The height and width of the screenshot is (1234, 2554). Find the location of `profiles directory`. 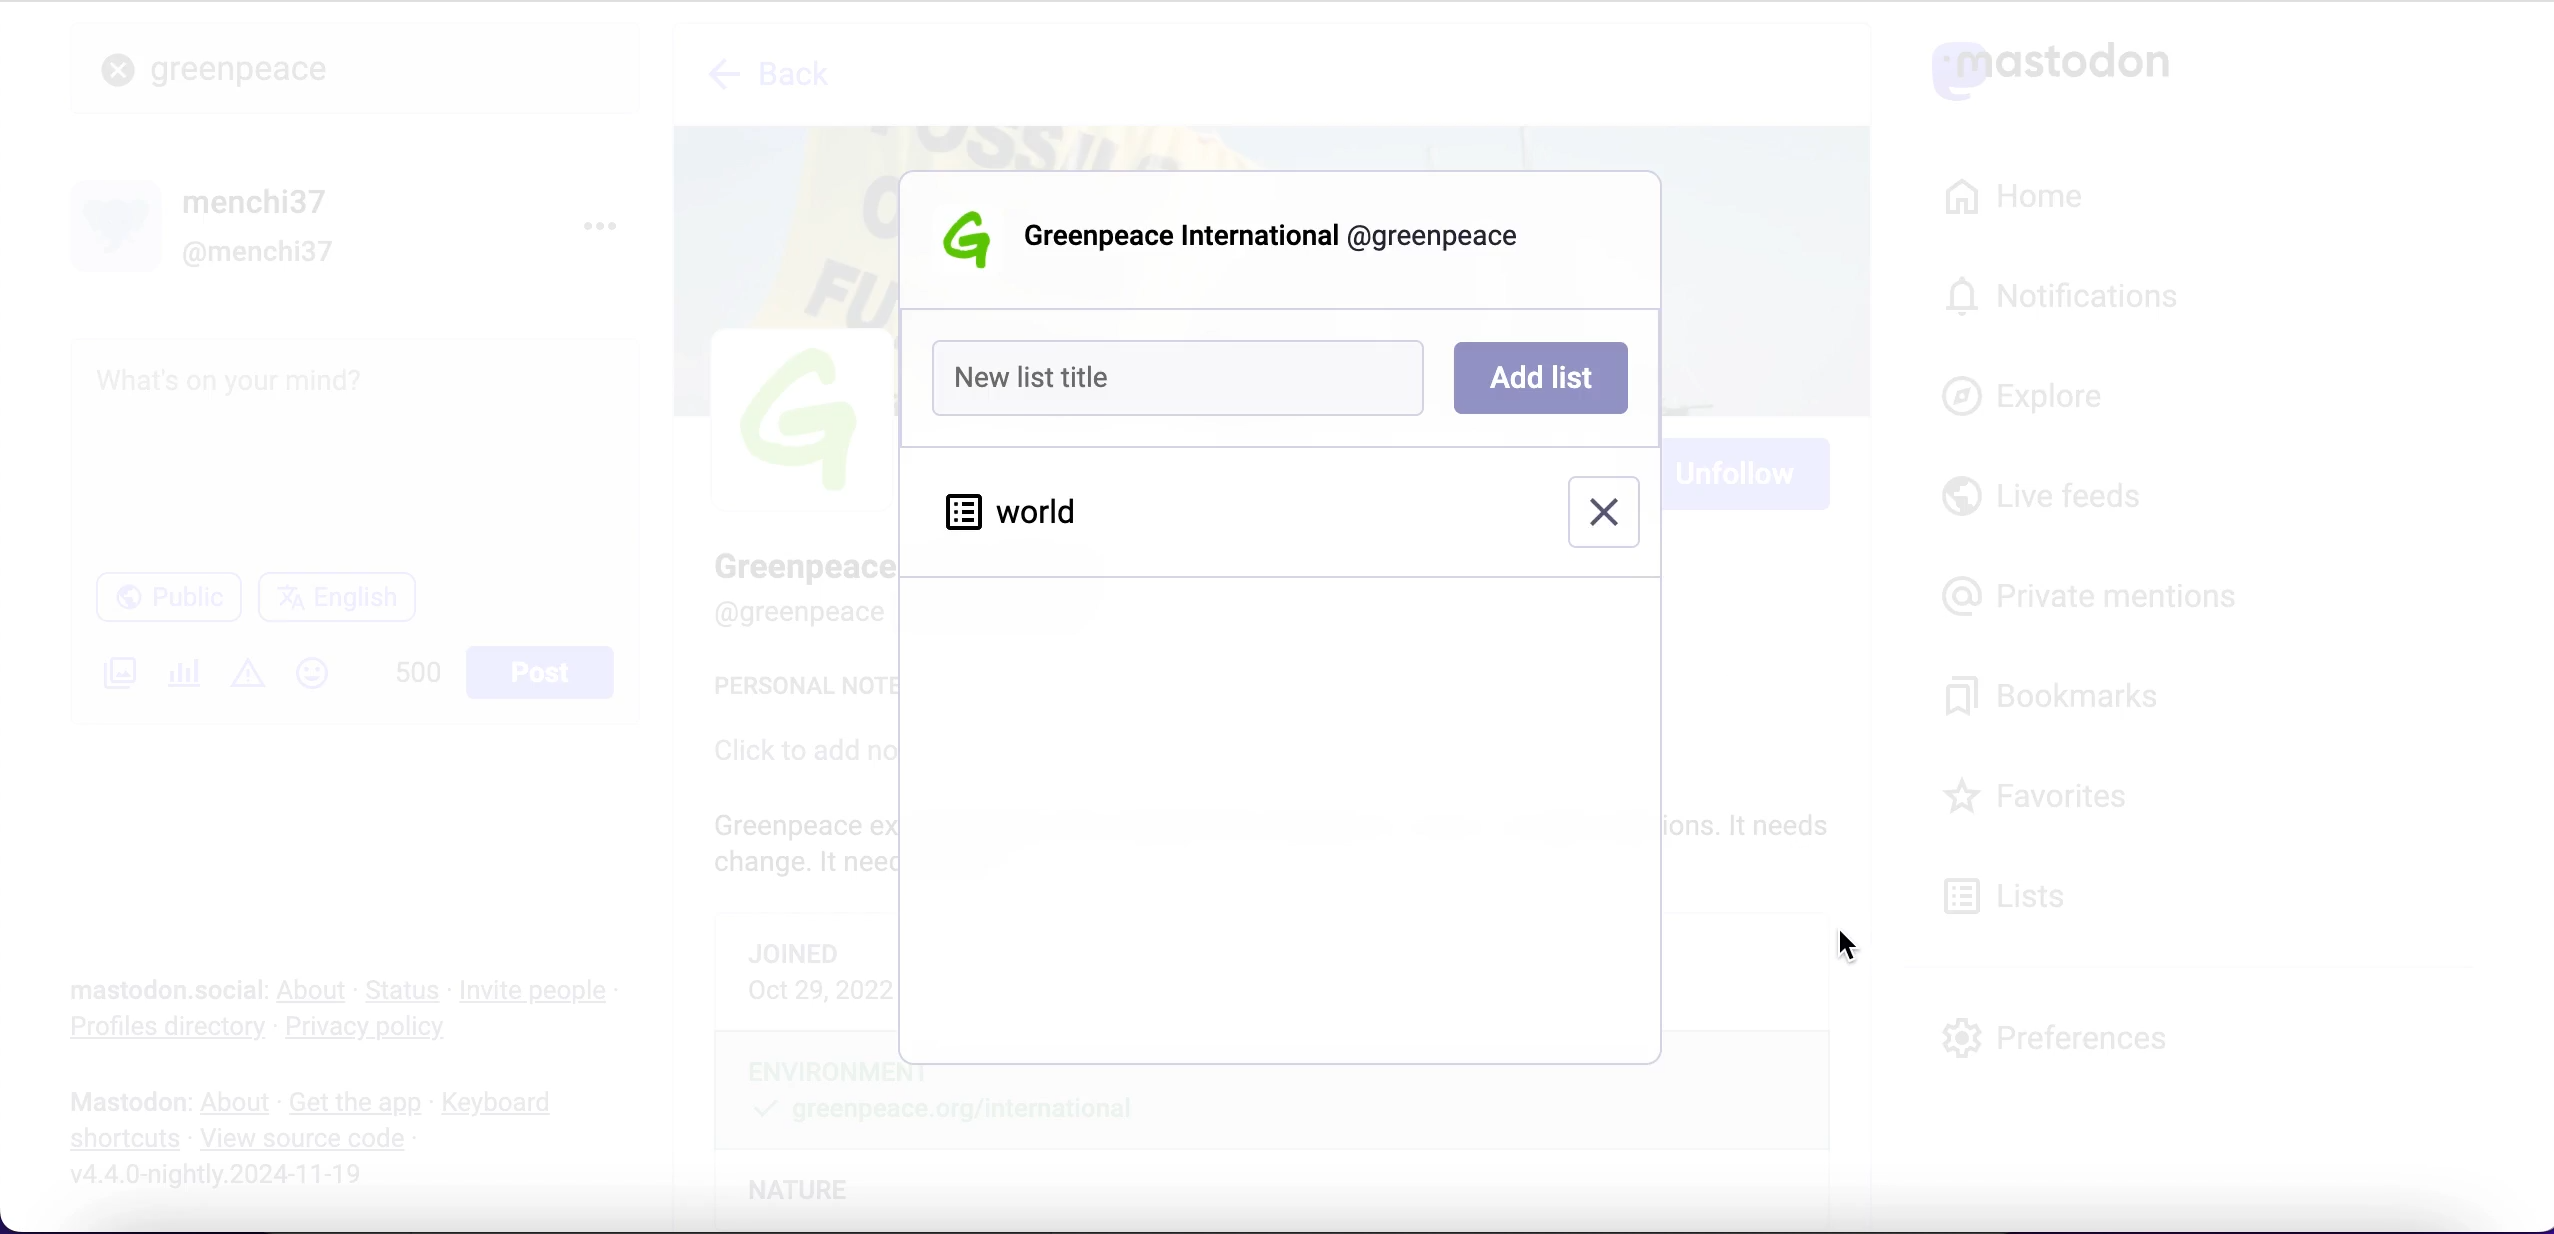

profiles directory is located at coordinates (155, 1030).